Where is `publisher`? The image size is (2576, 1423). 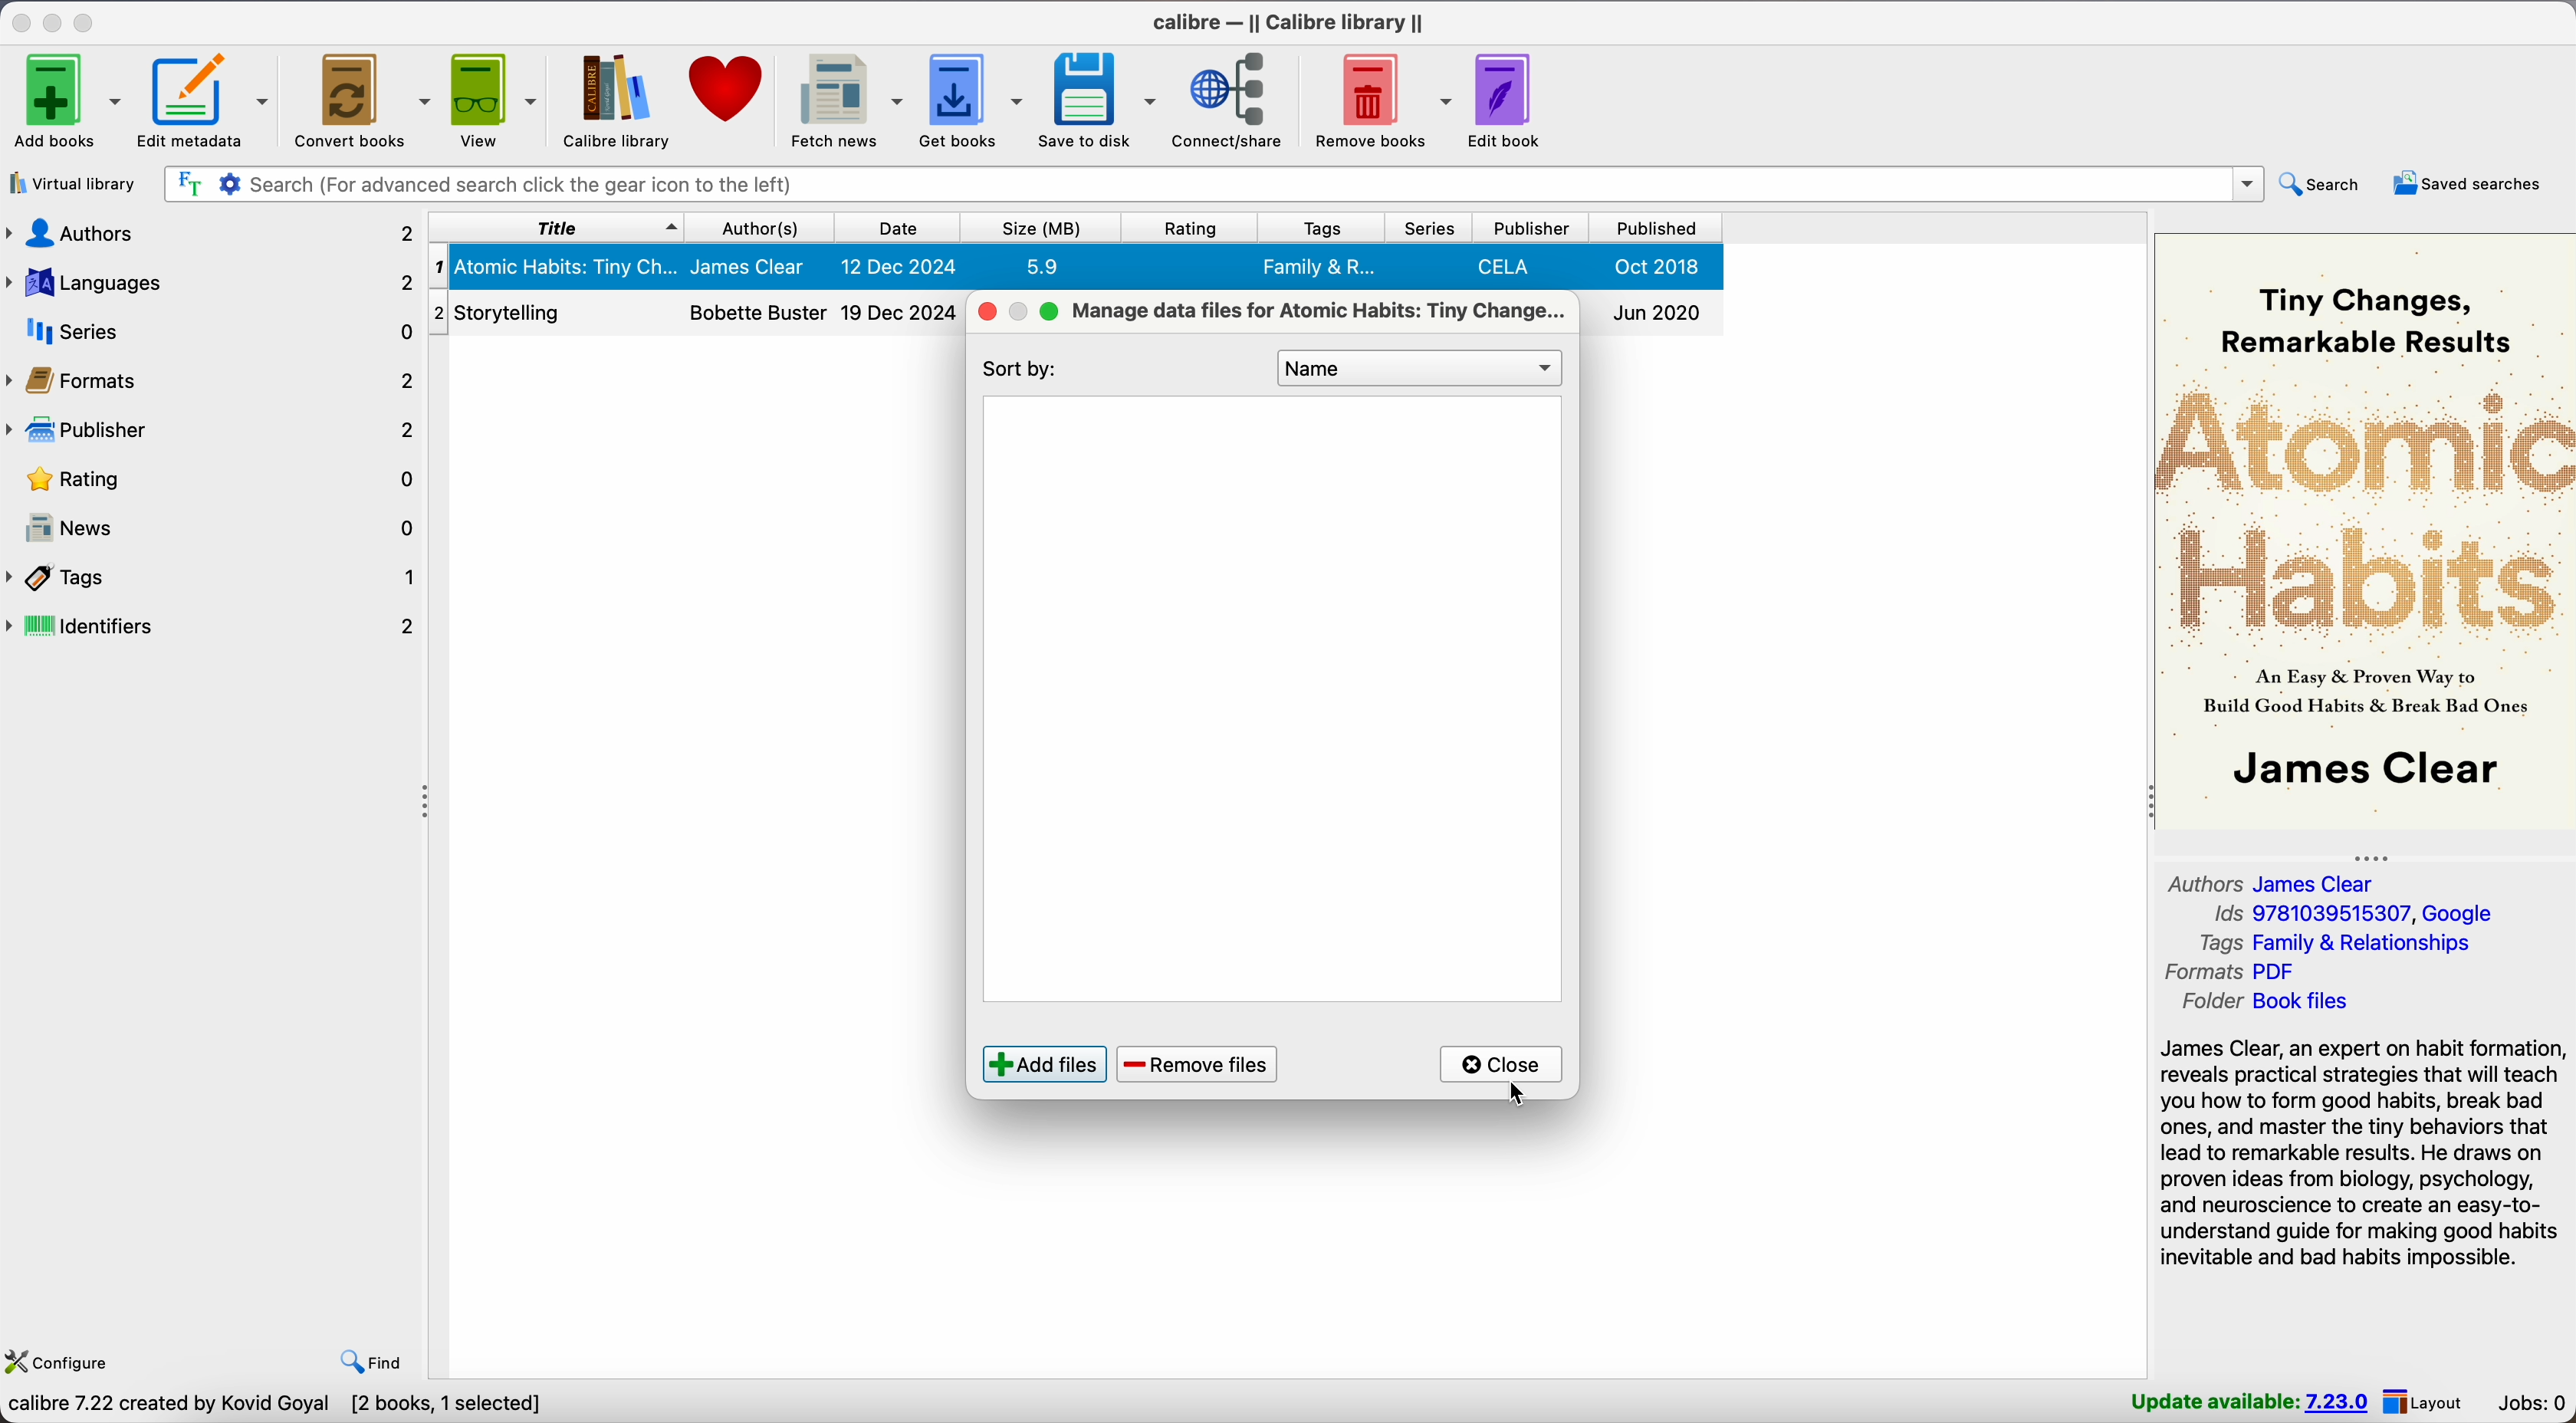
publisher is located at coordinates (214, 429).